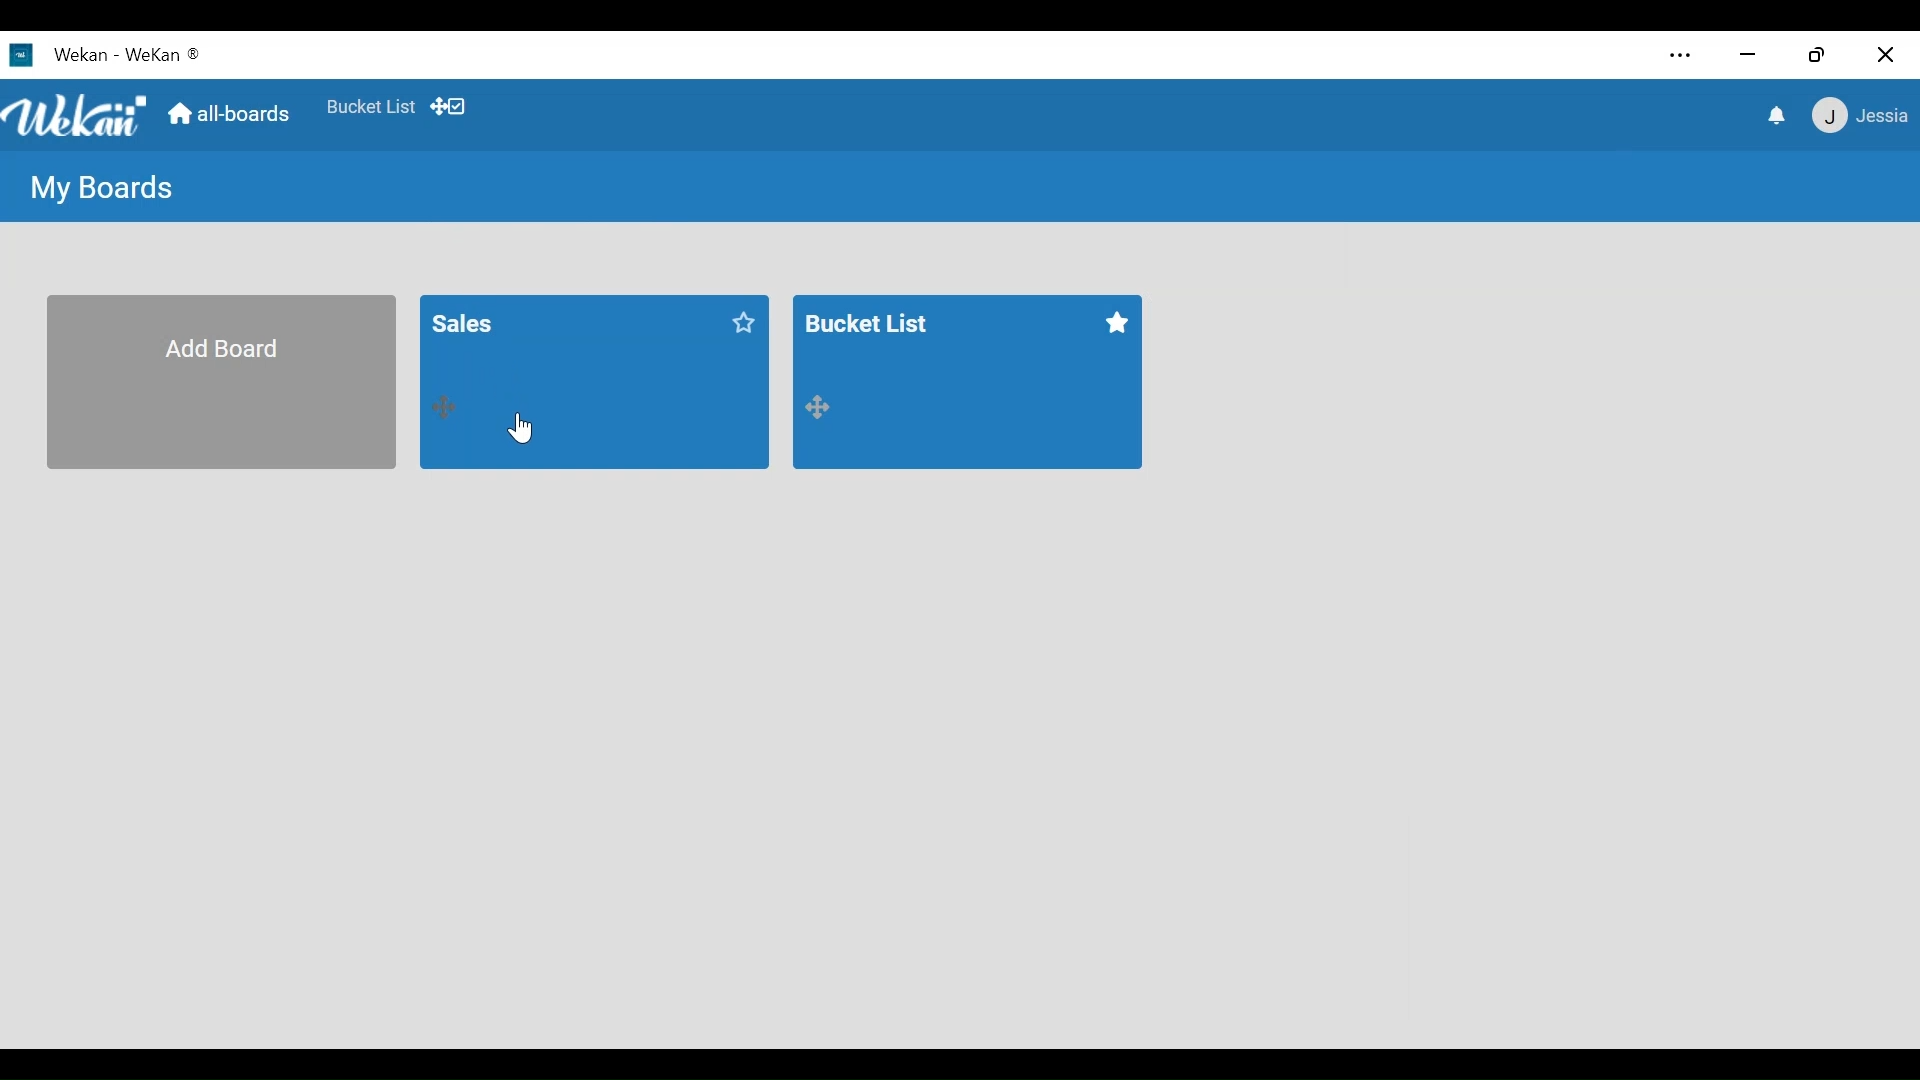  What do you see at coordinates (107, 53) in the screenshot?
I see `Wekan` at bounding box center [107, 53].